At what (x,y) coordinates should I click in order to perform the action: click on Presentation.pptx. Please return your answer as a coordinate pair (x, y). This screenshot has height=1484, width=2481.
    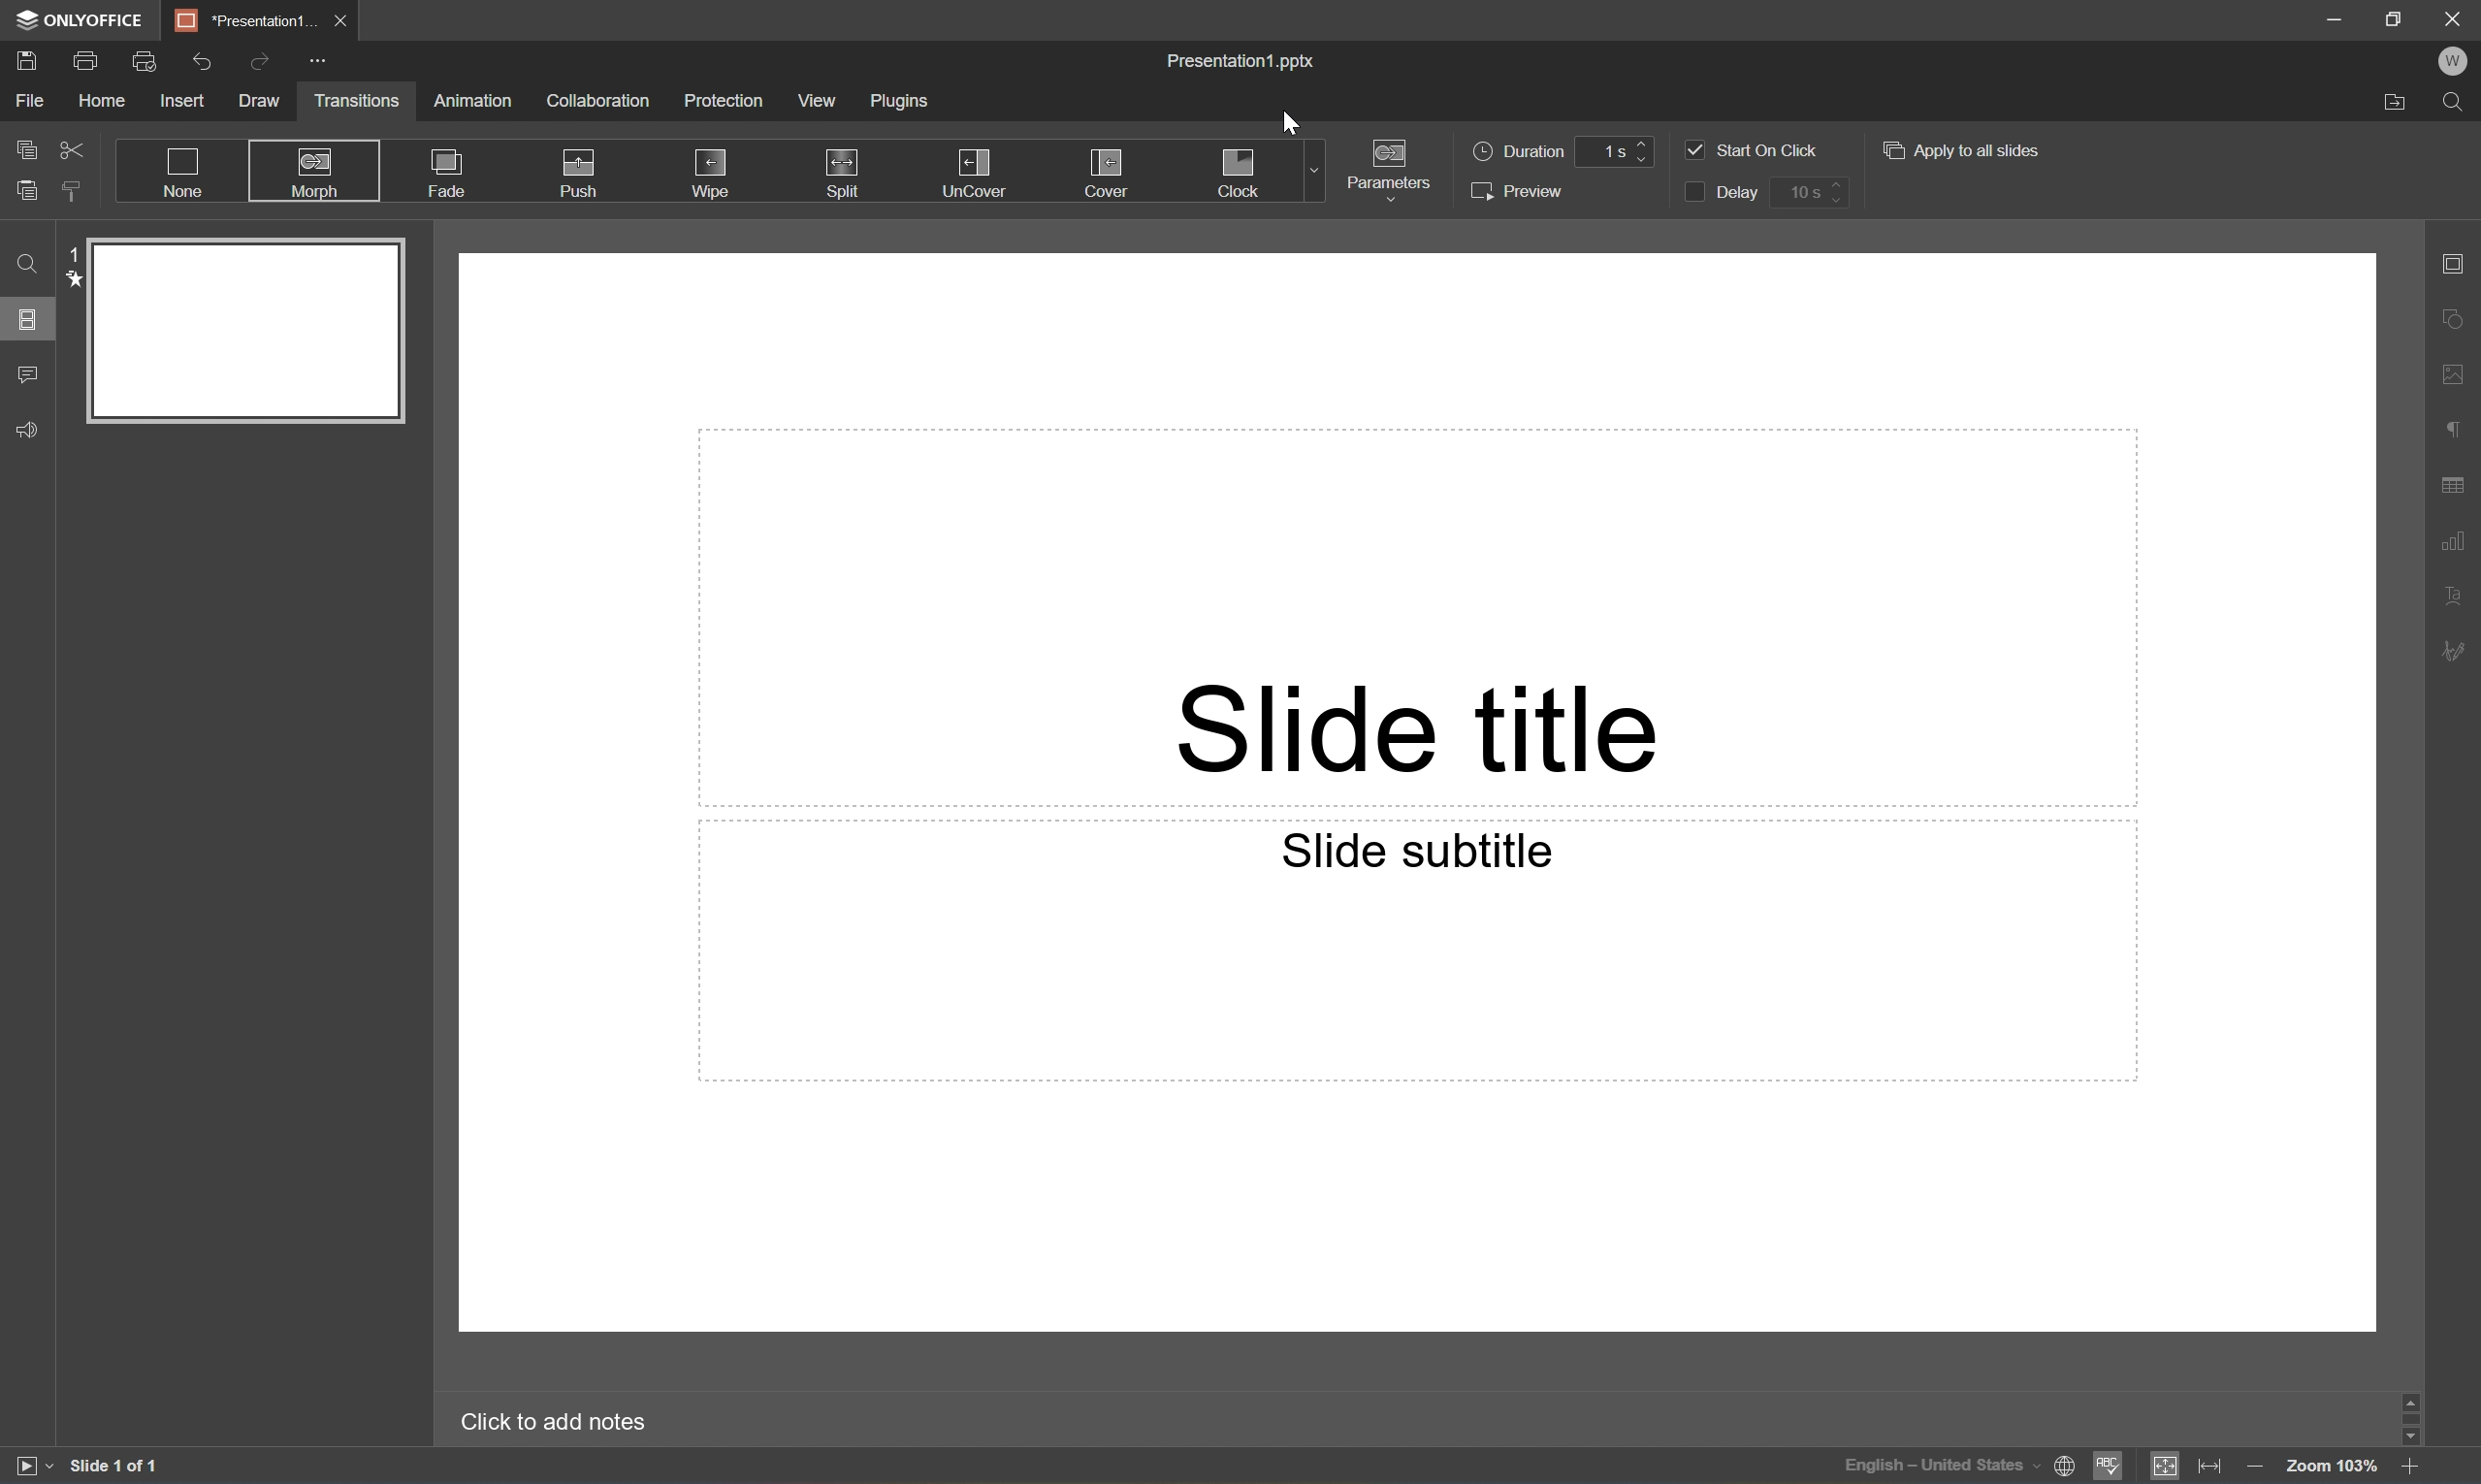
    Looking at the image, I should click on (1244, 60).